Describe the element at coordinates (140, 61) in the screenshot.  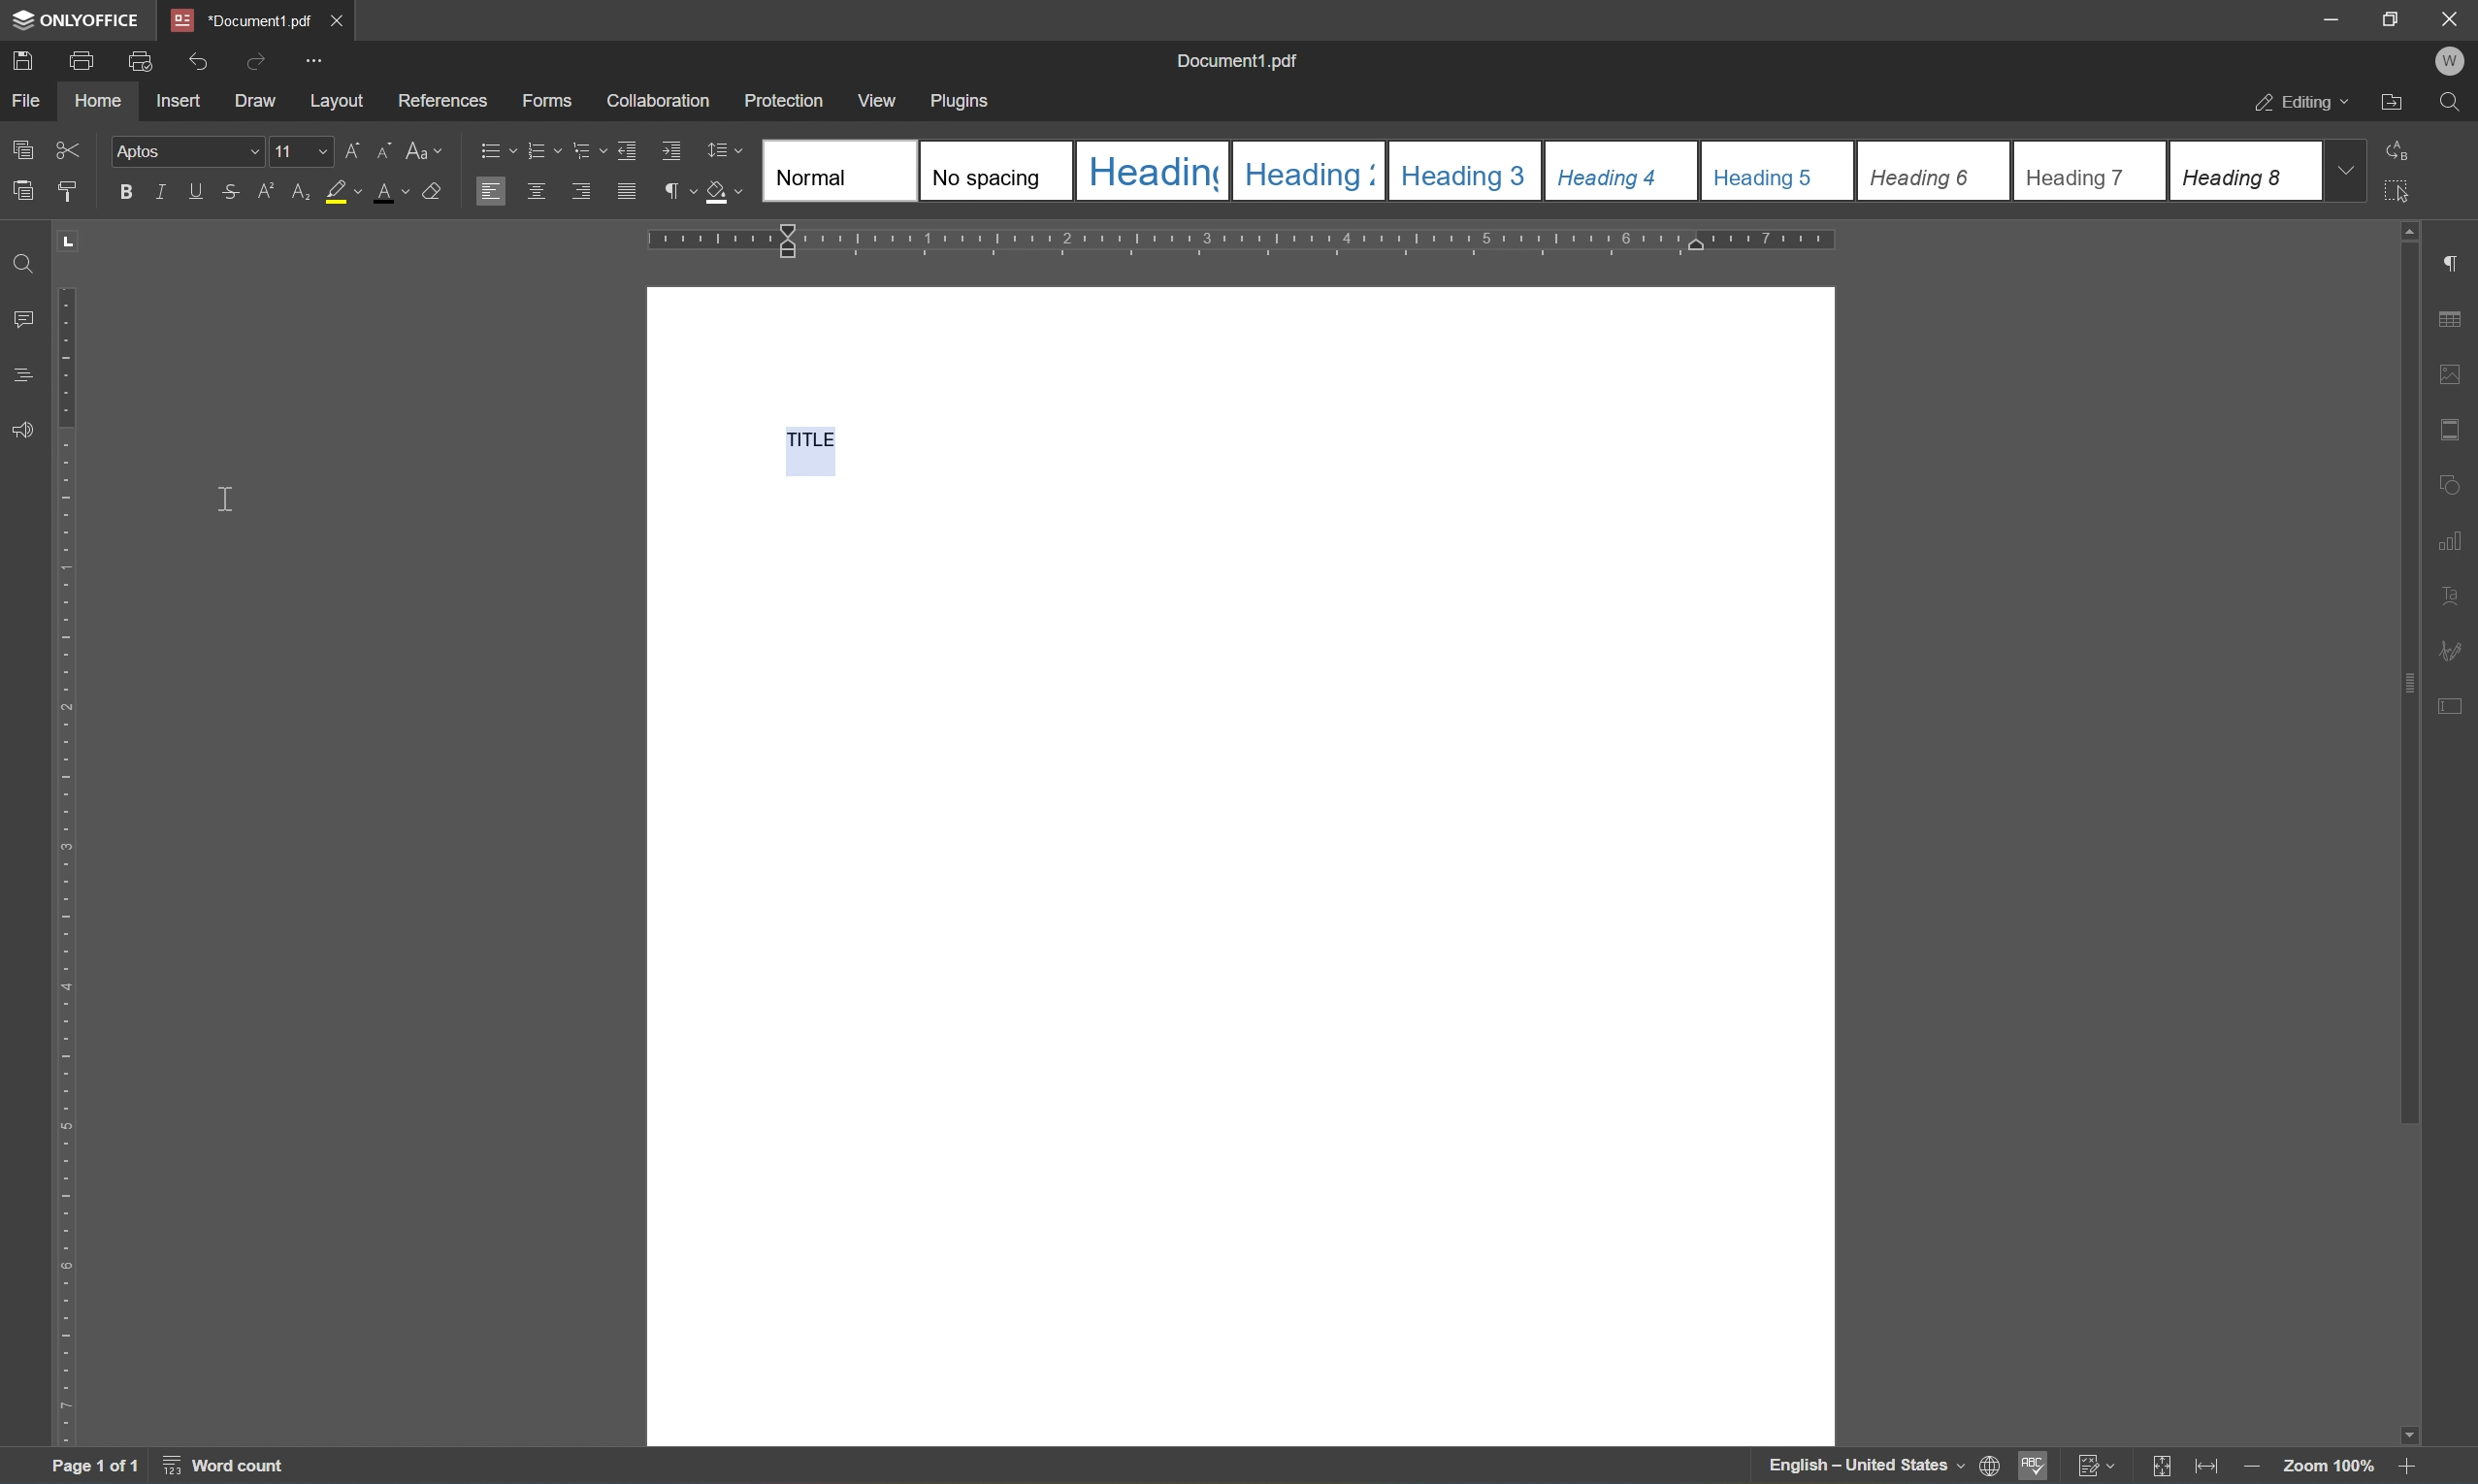
I see `quick print` at that location.